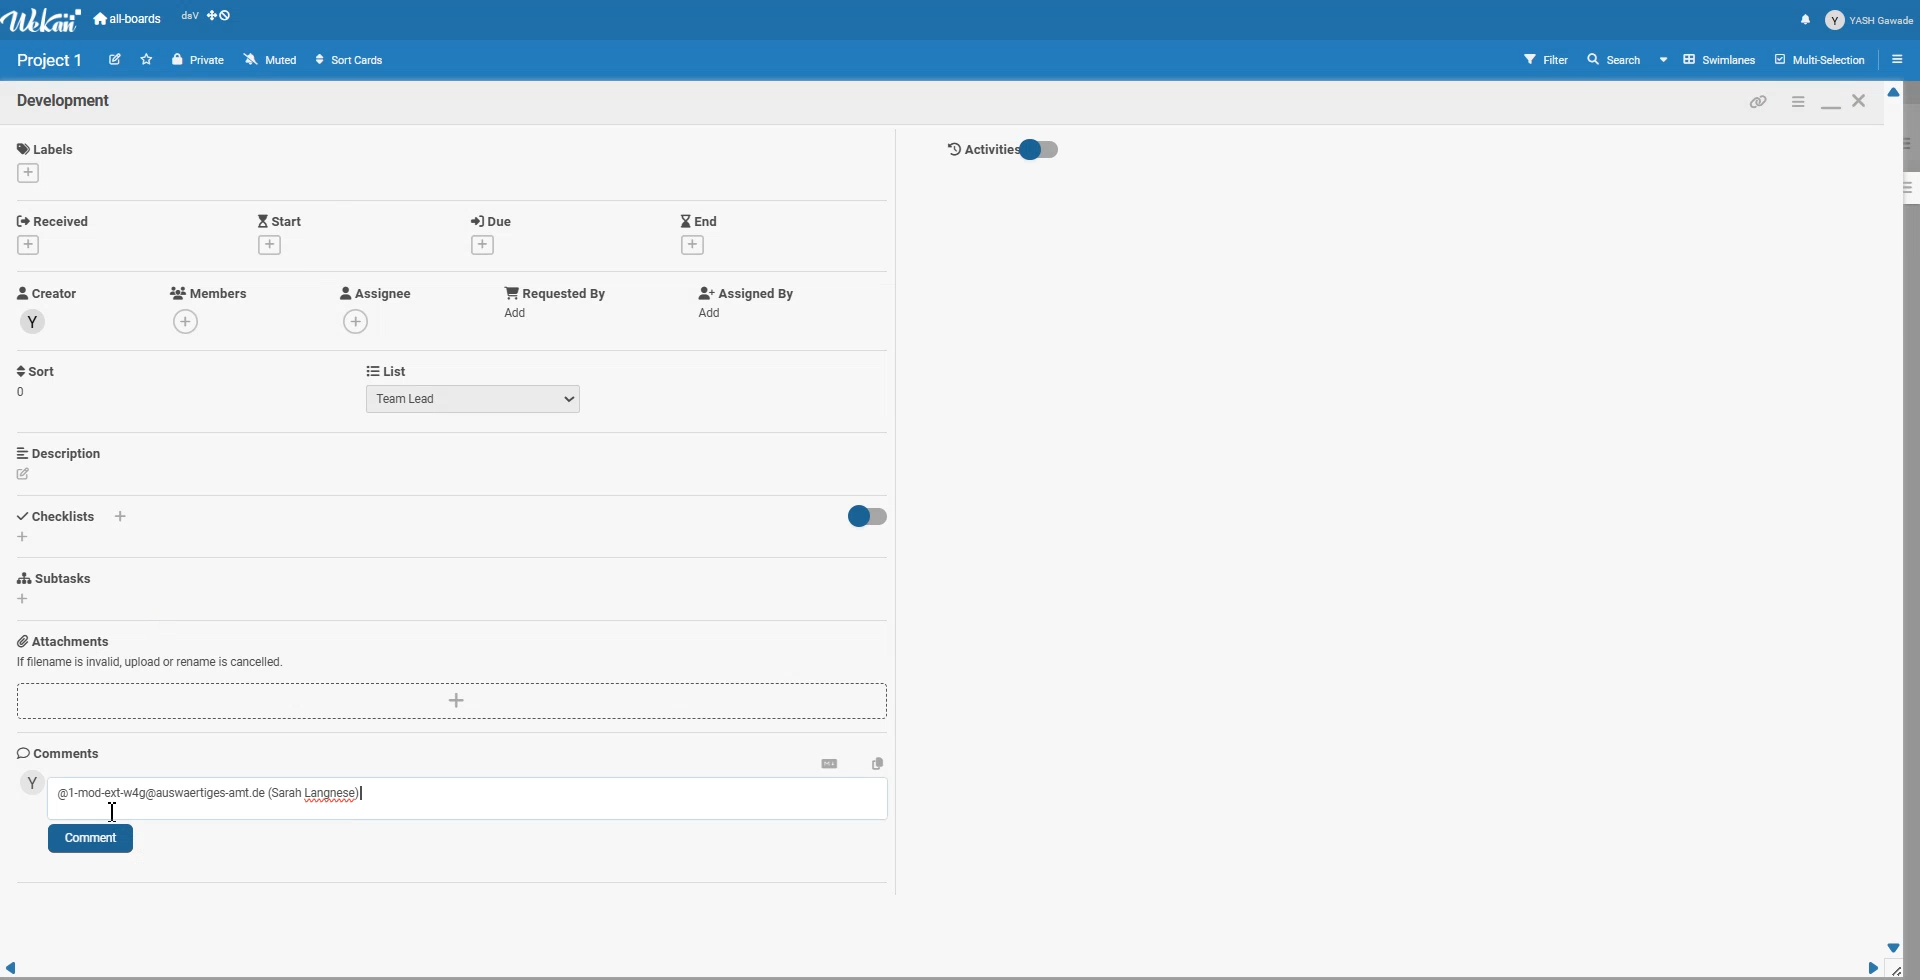 Image resolution: width=1920 pixels, height=980 pixels. Describe the element at coordinates (128, 19) in the screenshot. I see `all-boards` at that location.